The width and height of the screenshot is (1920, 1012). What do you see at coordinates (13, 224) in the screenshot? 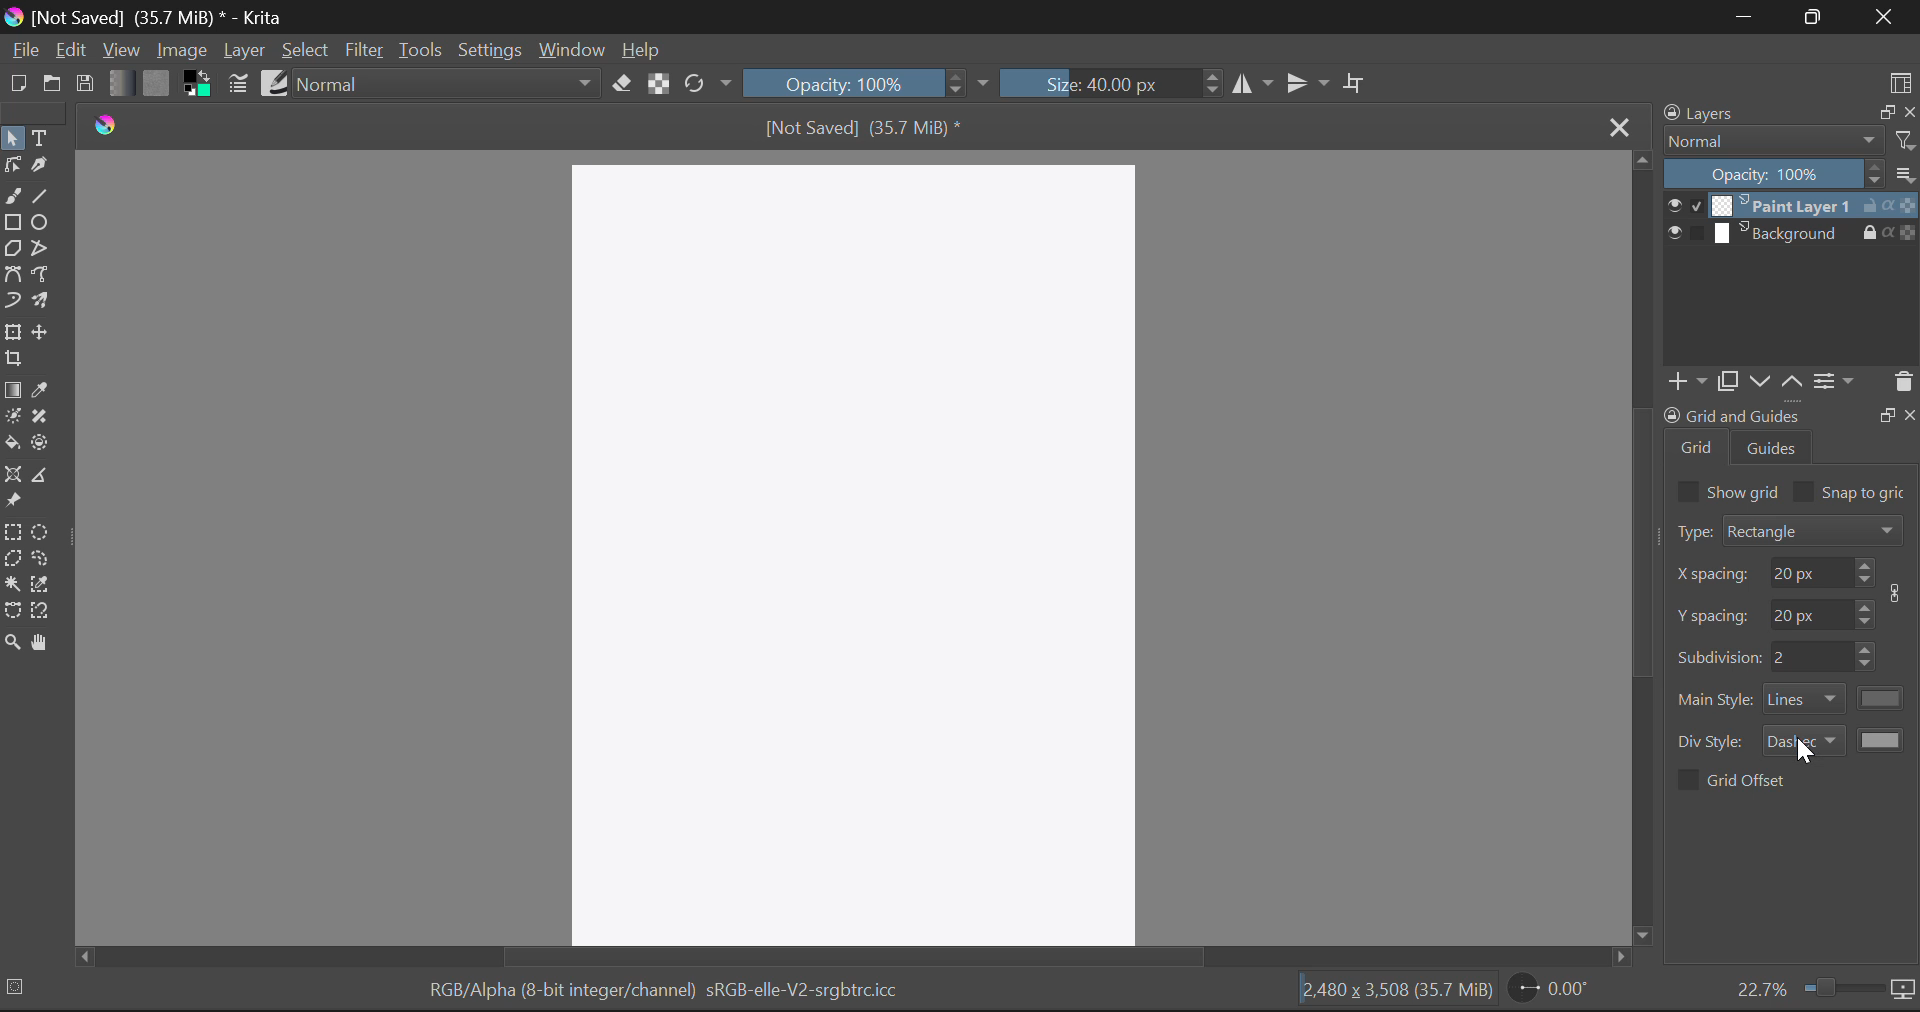
I see `Rectangle` at bounding box center [13, 224].